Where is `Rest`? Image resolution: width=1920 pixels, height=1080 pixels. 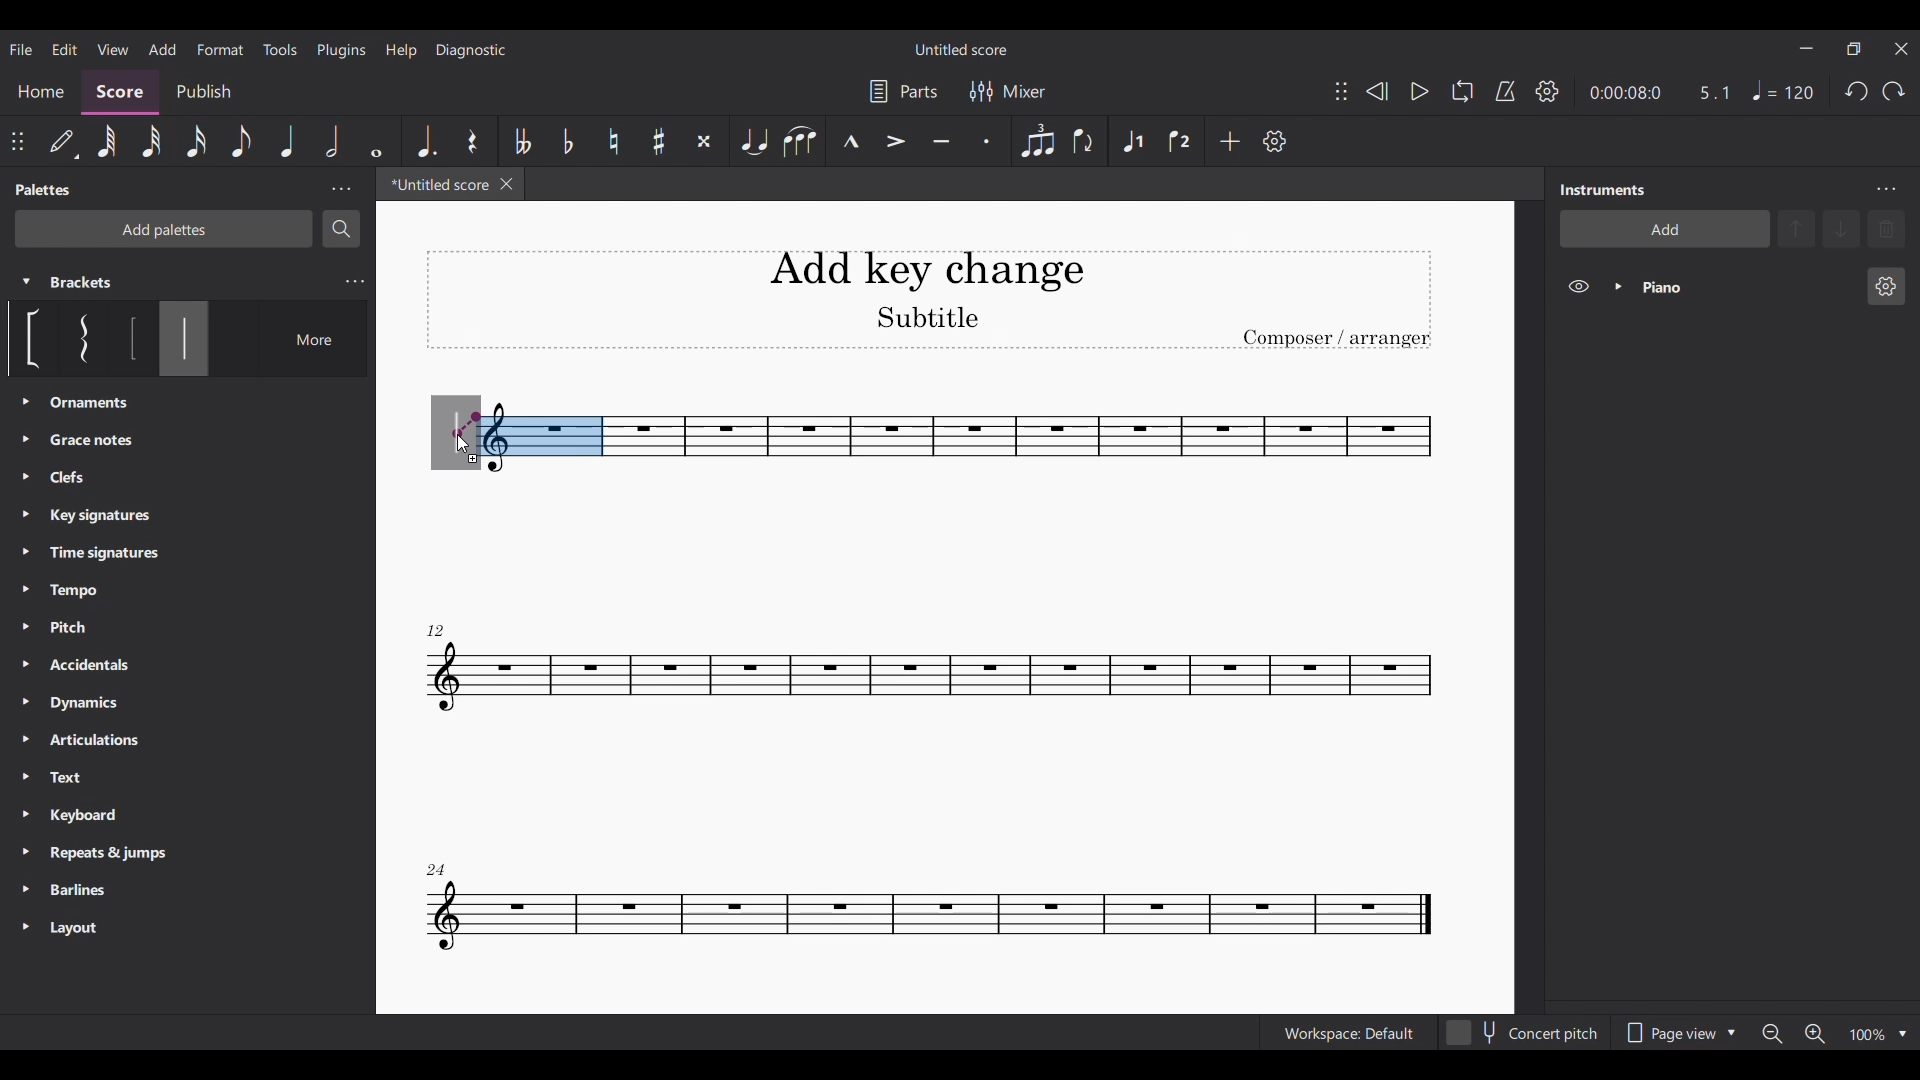 Rest is located at coordinates (472, 142).